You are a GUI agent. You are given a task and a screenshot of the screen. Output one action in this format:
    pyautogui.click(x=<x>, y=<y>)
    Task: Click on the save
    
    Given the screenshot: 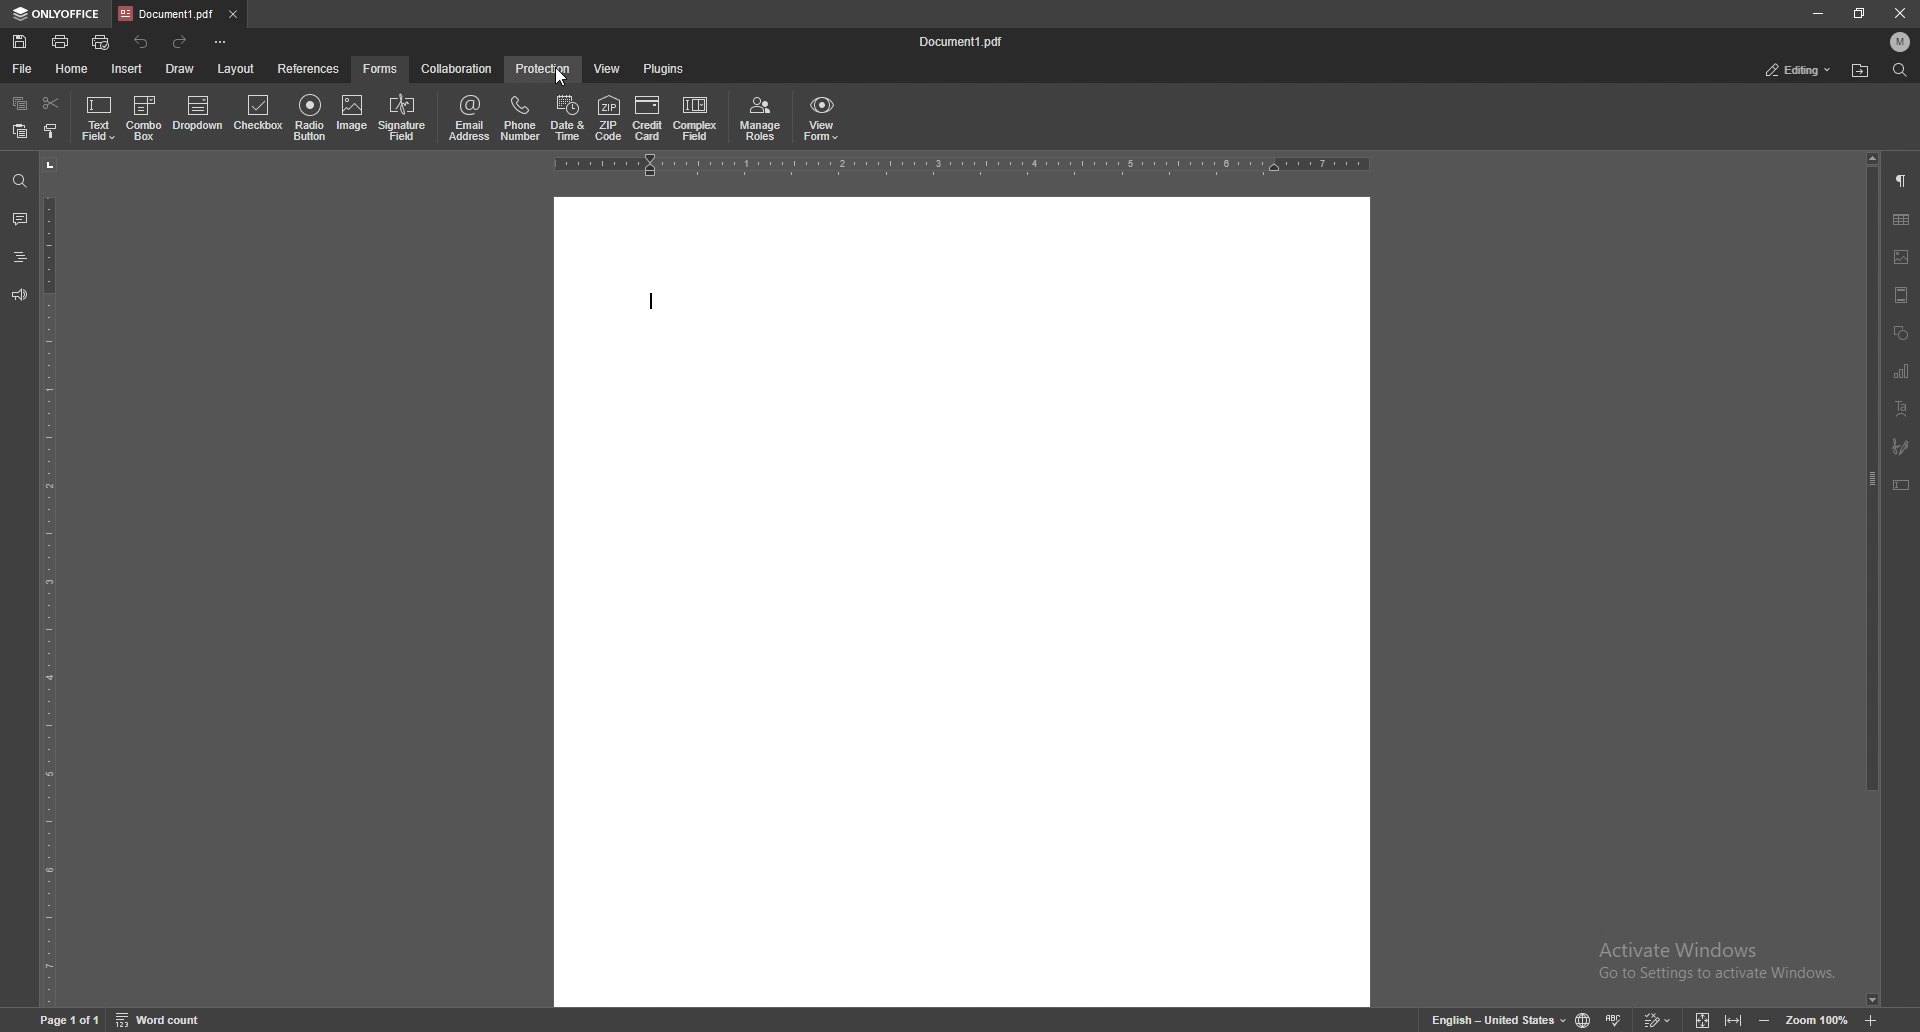 What is the action you would take?
    pyautogui.click(x=20, y=42)
    